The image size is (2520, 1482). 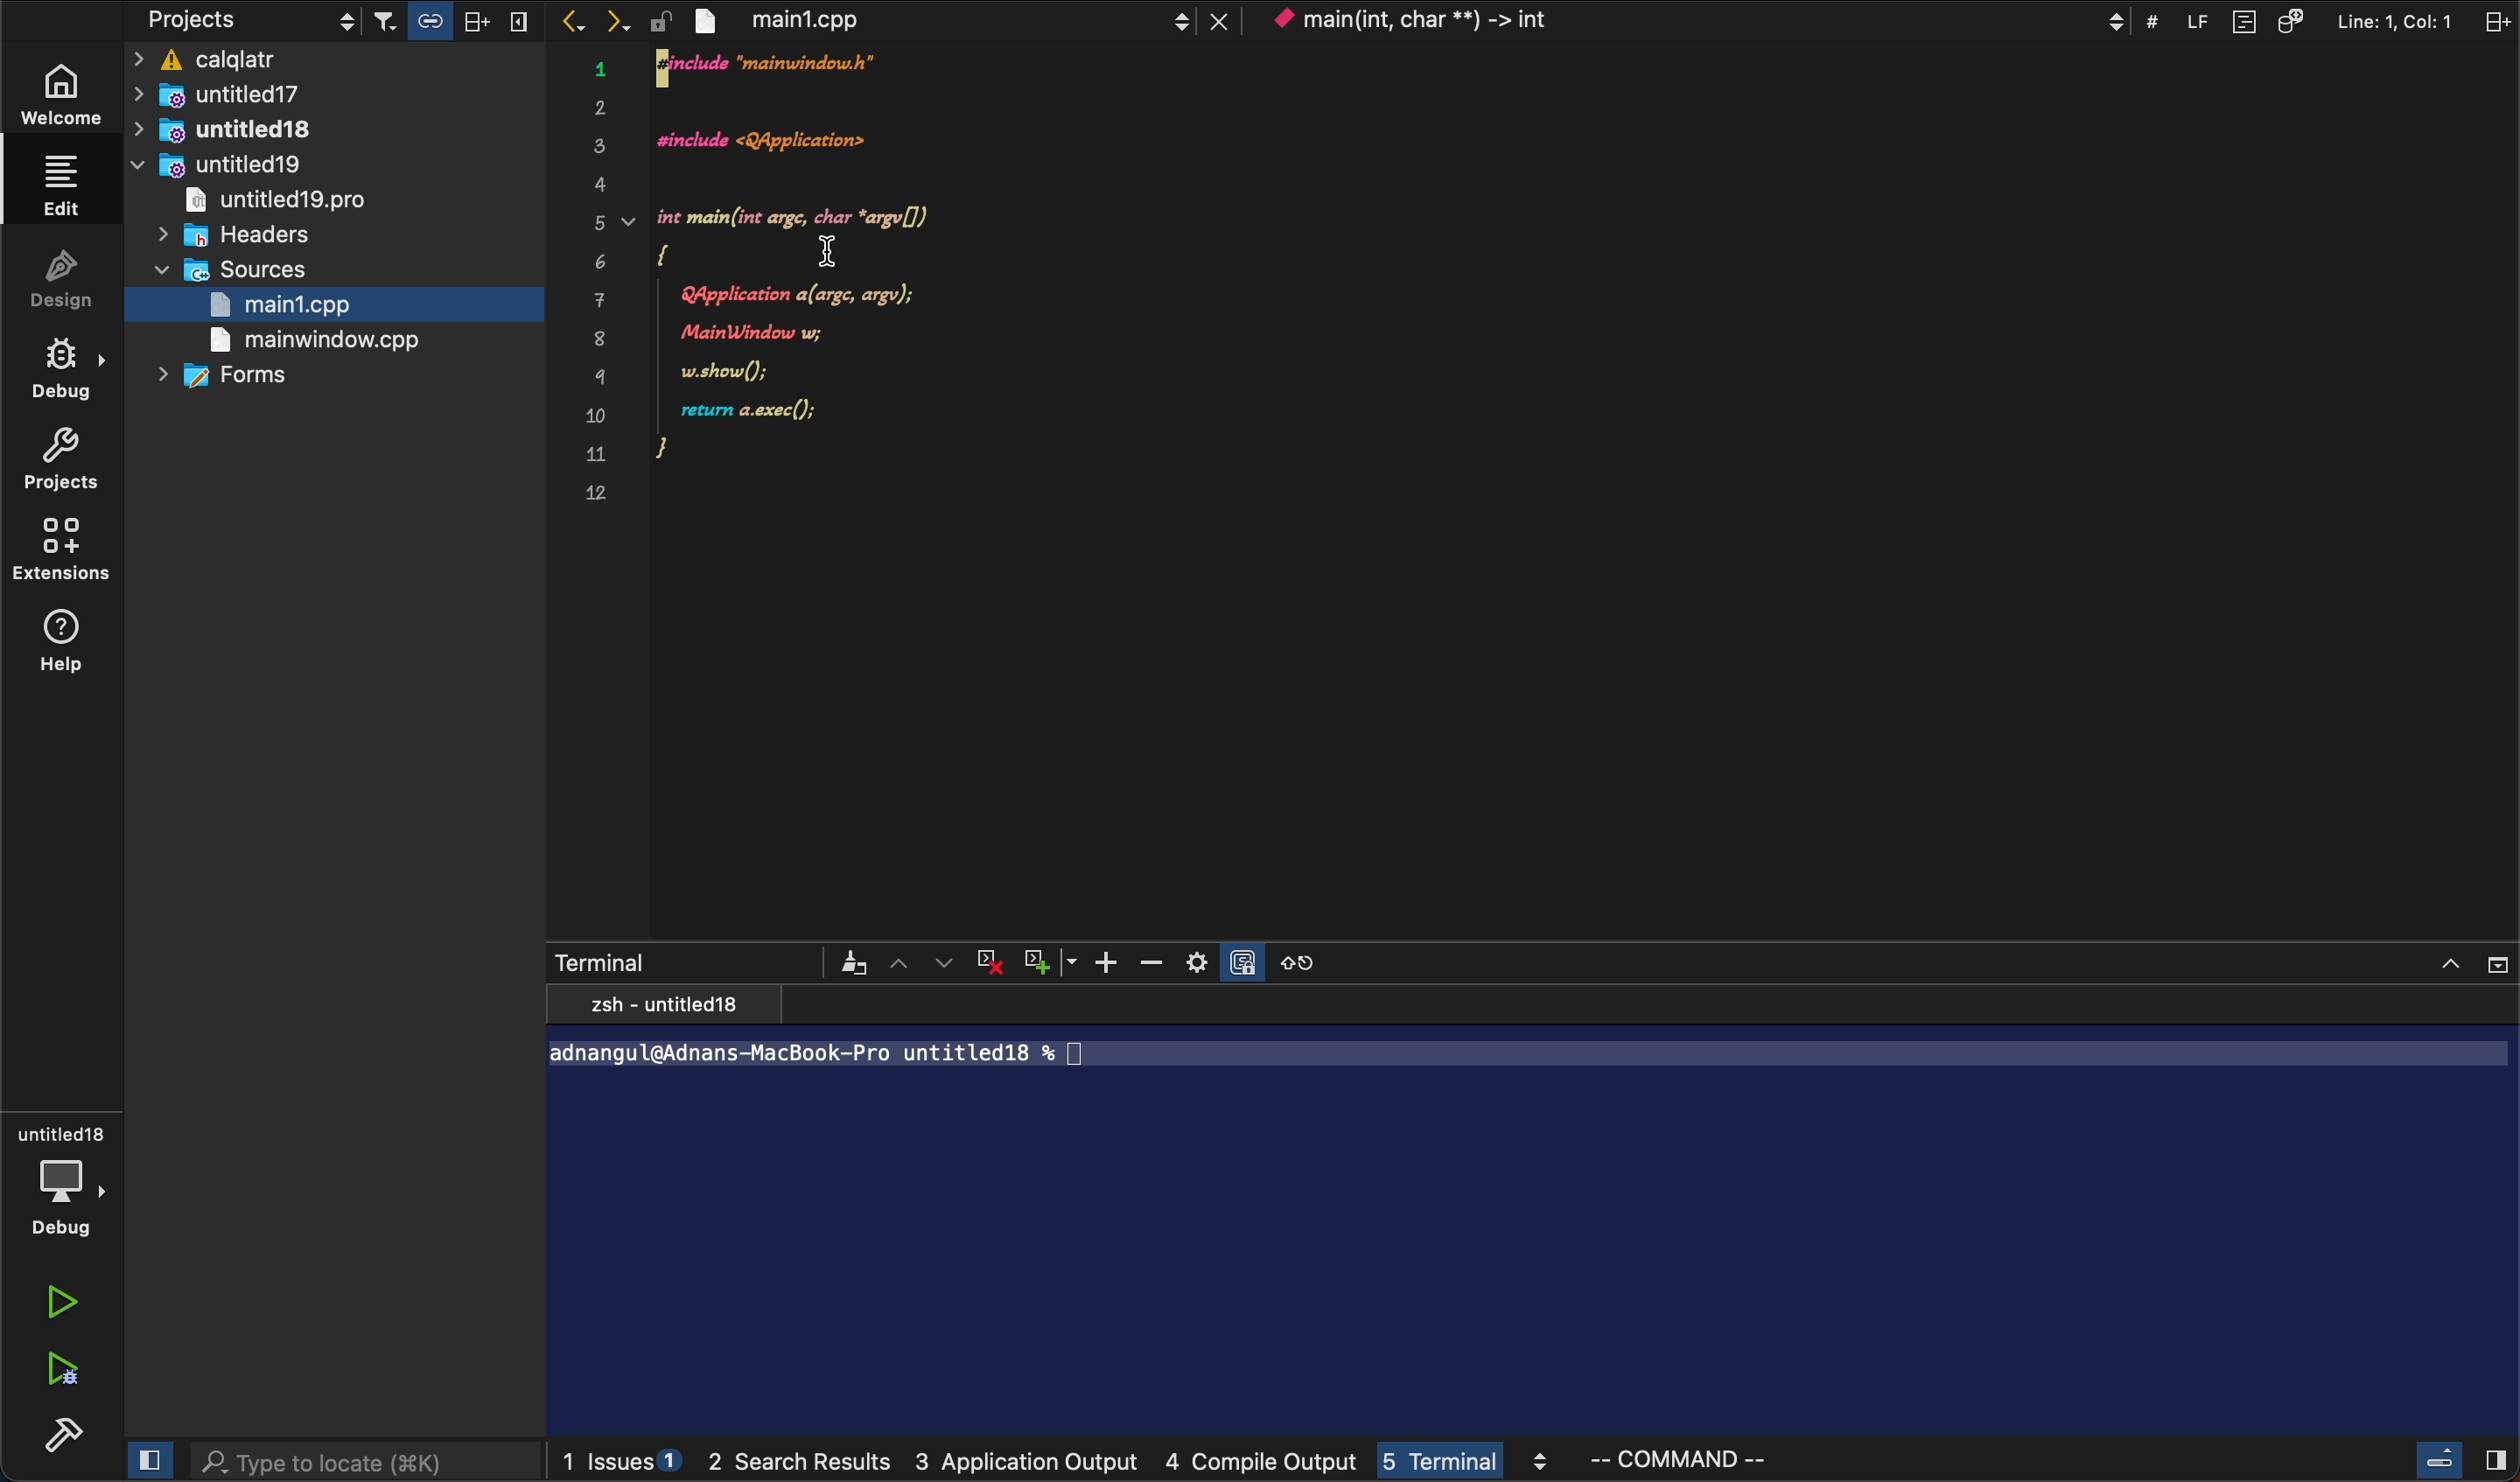 What do you see at coordinates (807, 1466) in the screenshot?
I see `search result` at bounding box center [807, 1466].